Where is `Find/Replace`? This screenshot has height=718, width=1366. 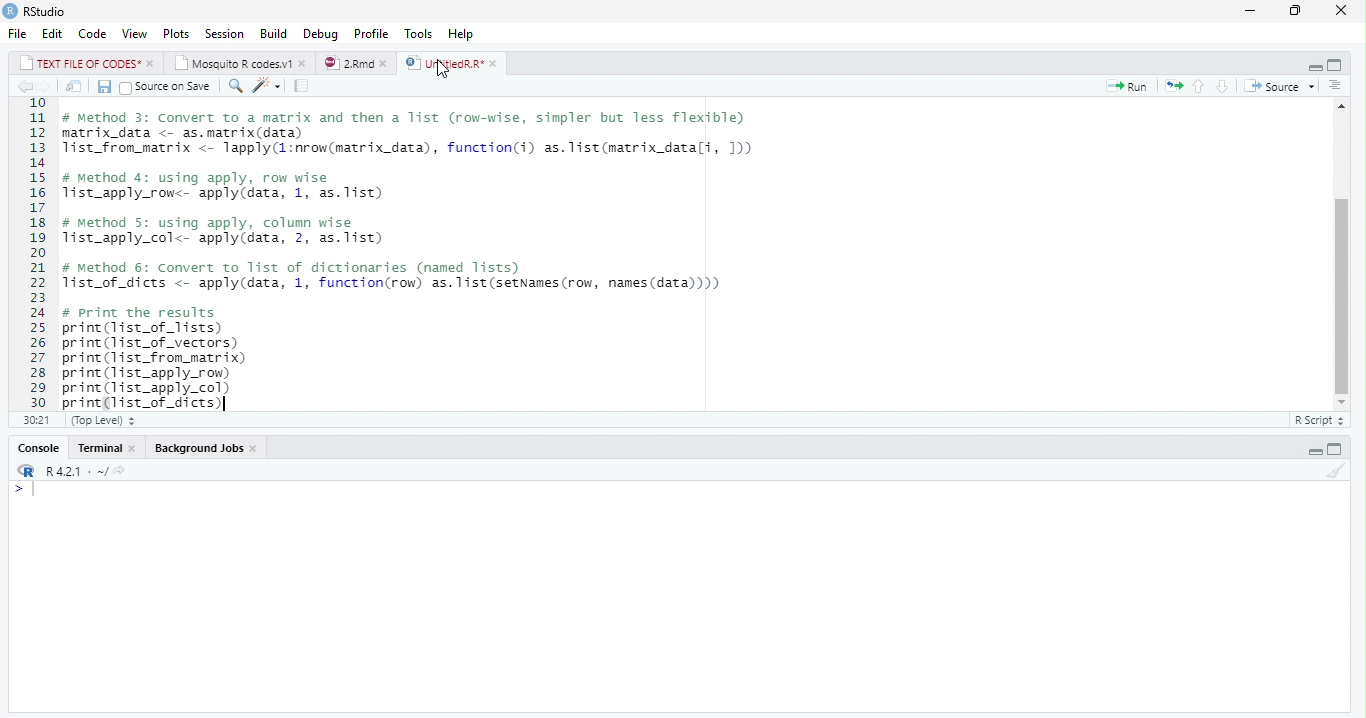
Find/Replace is located at coordinates (236, 86).